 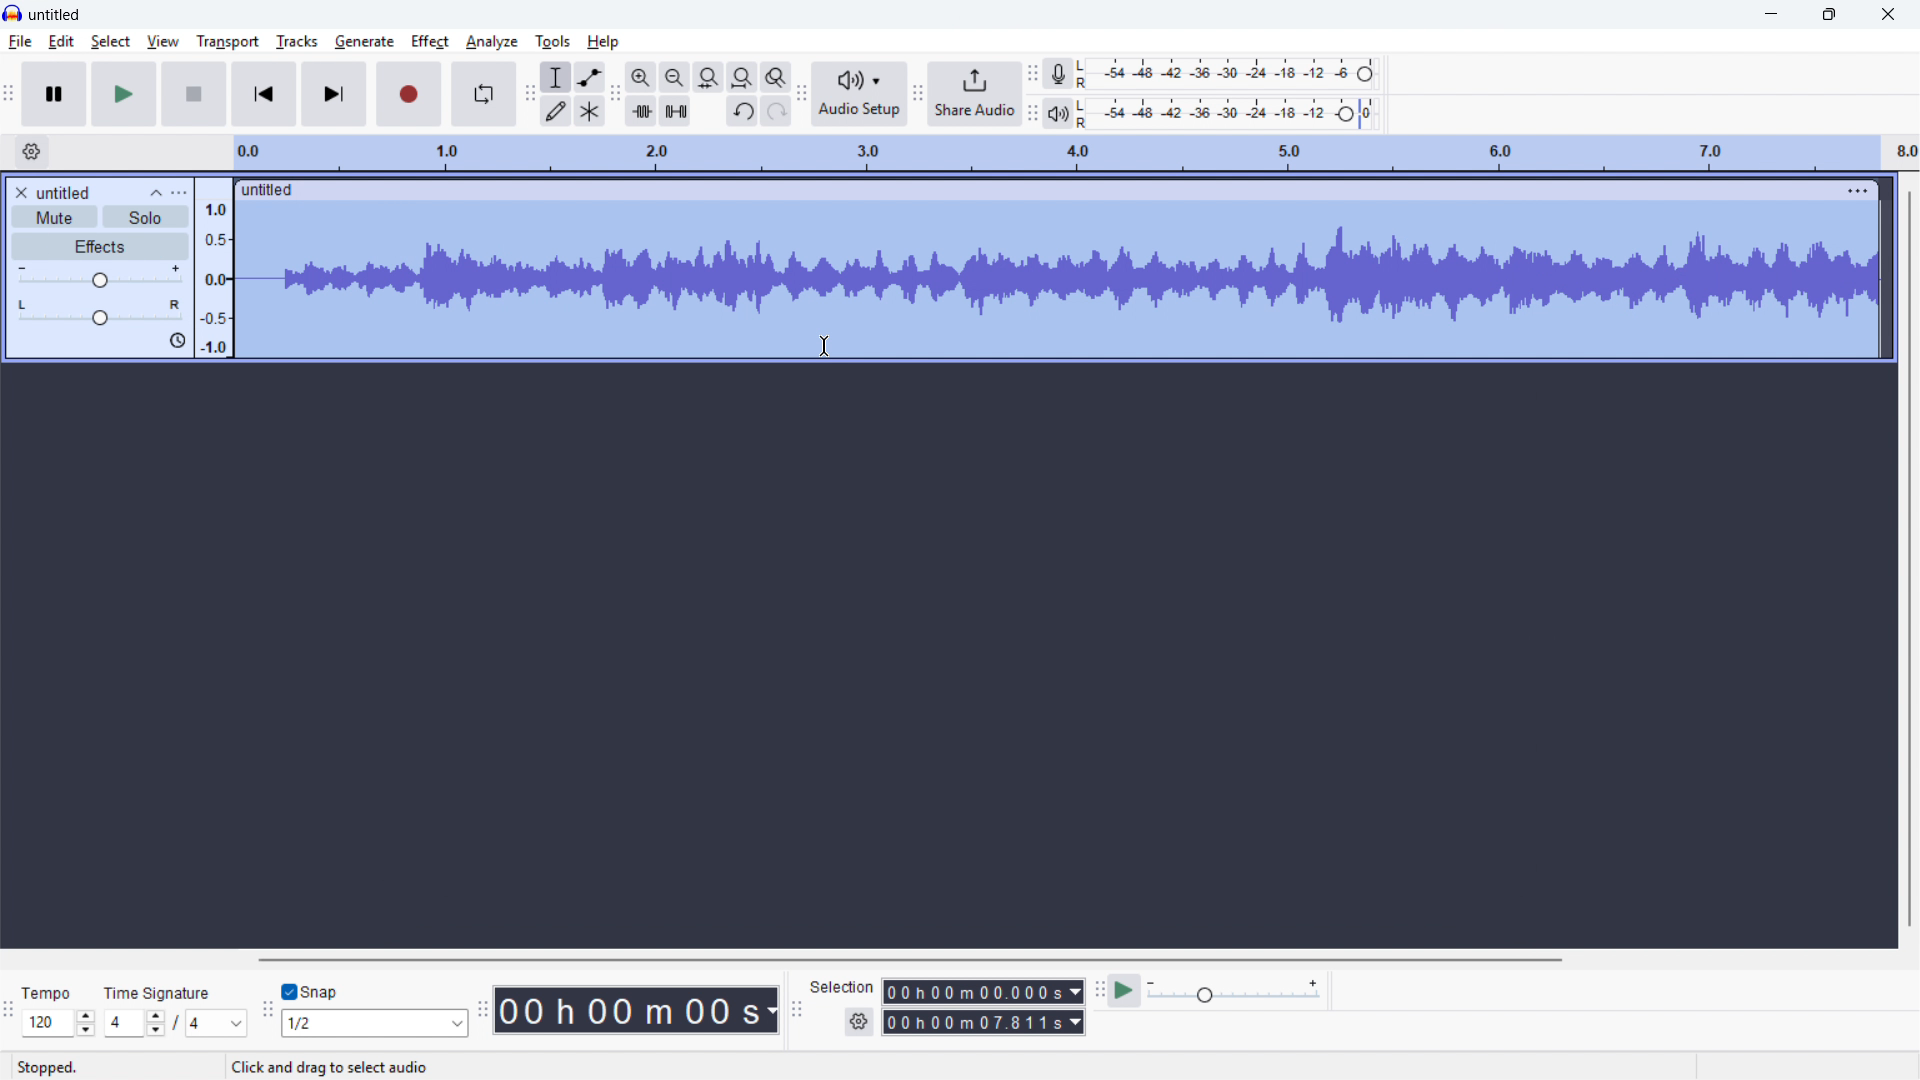 What do you see at coordinates (1038, 189) in the screenshot?
I see `Click to drag ` at bounding box center [1038, 189].